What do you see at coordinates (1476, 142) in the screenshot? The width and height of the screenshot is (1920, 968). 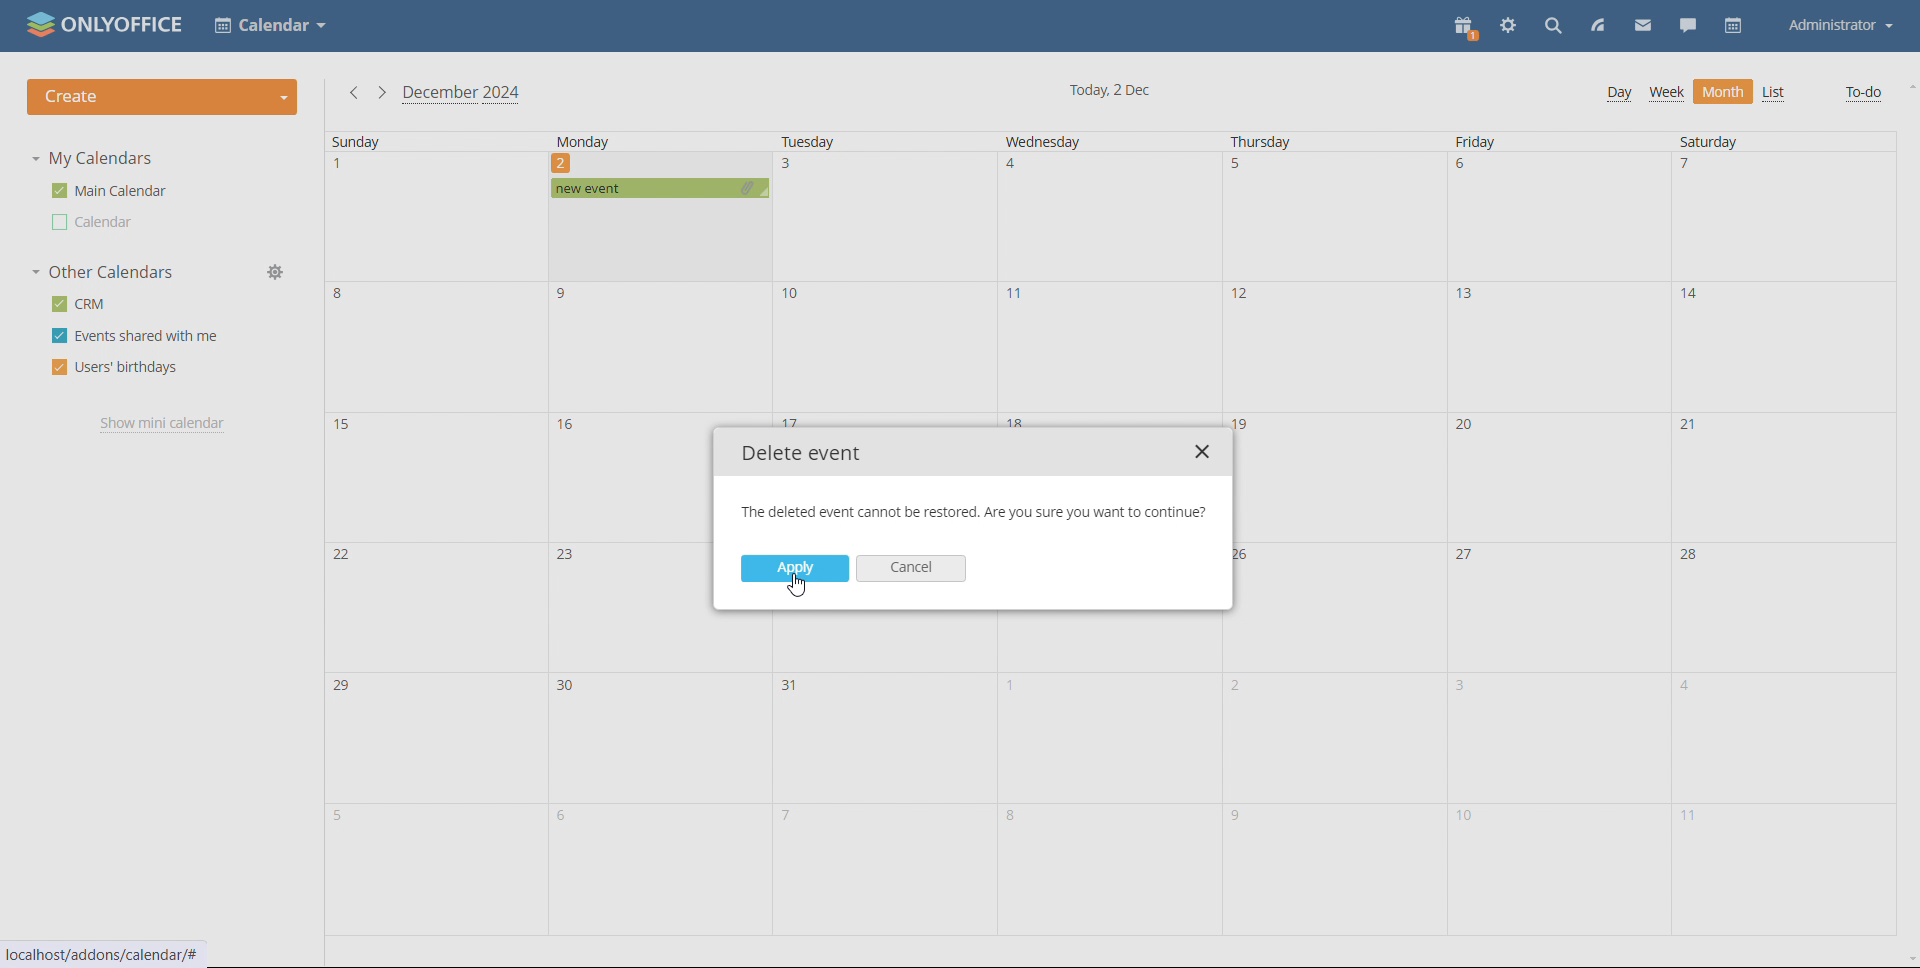 I see `Friday` at bounding box center [1476, 142].